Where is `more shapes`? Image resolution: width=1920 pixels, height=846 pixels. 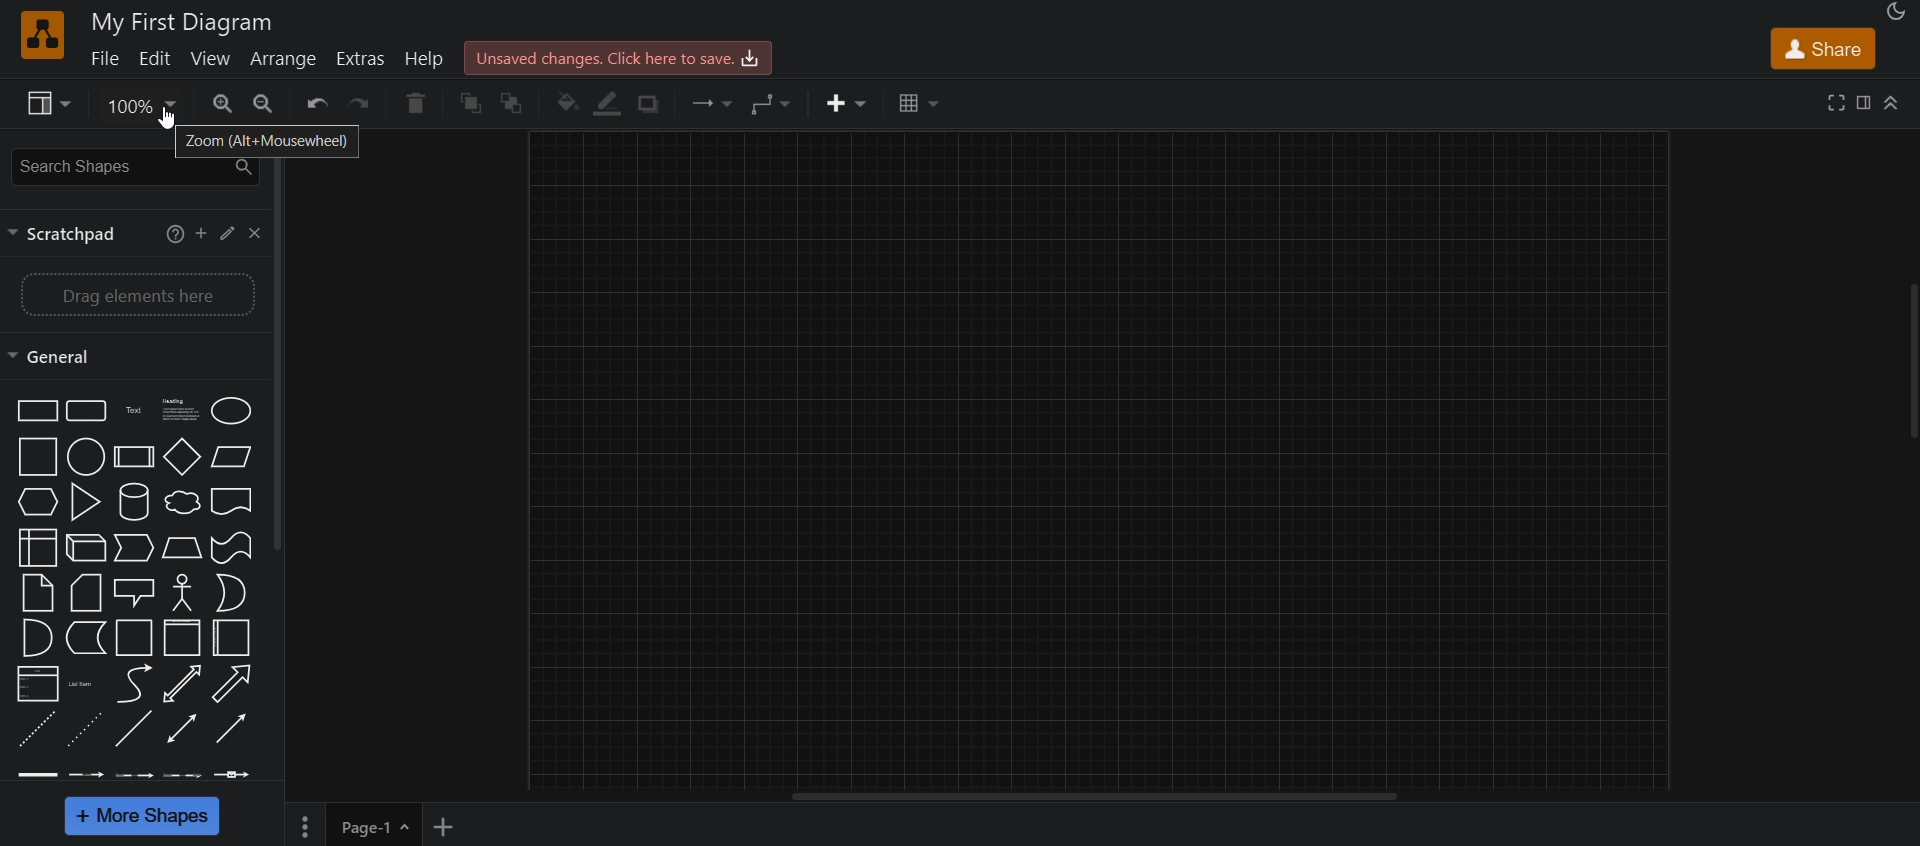 more shapes is located at coordinates (146, 816).